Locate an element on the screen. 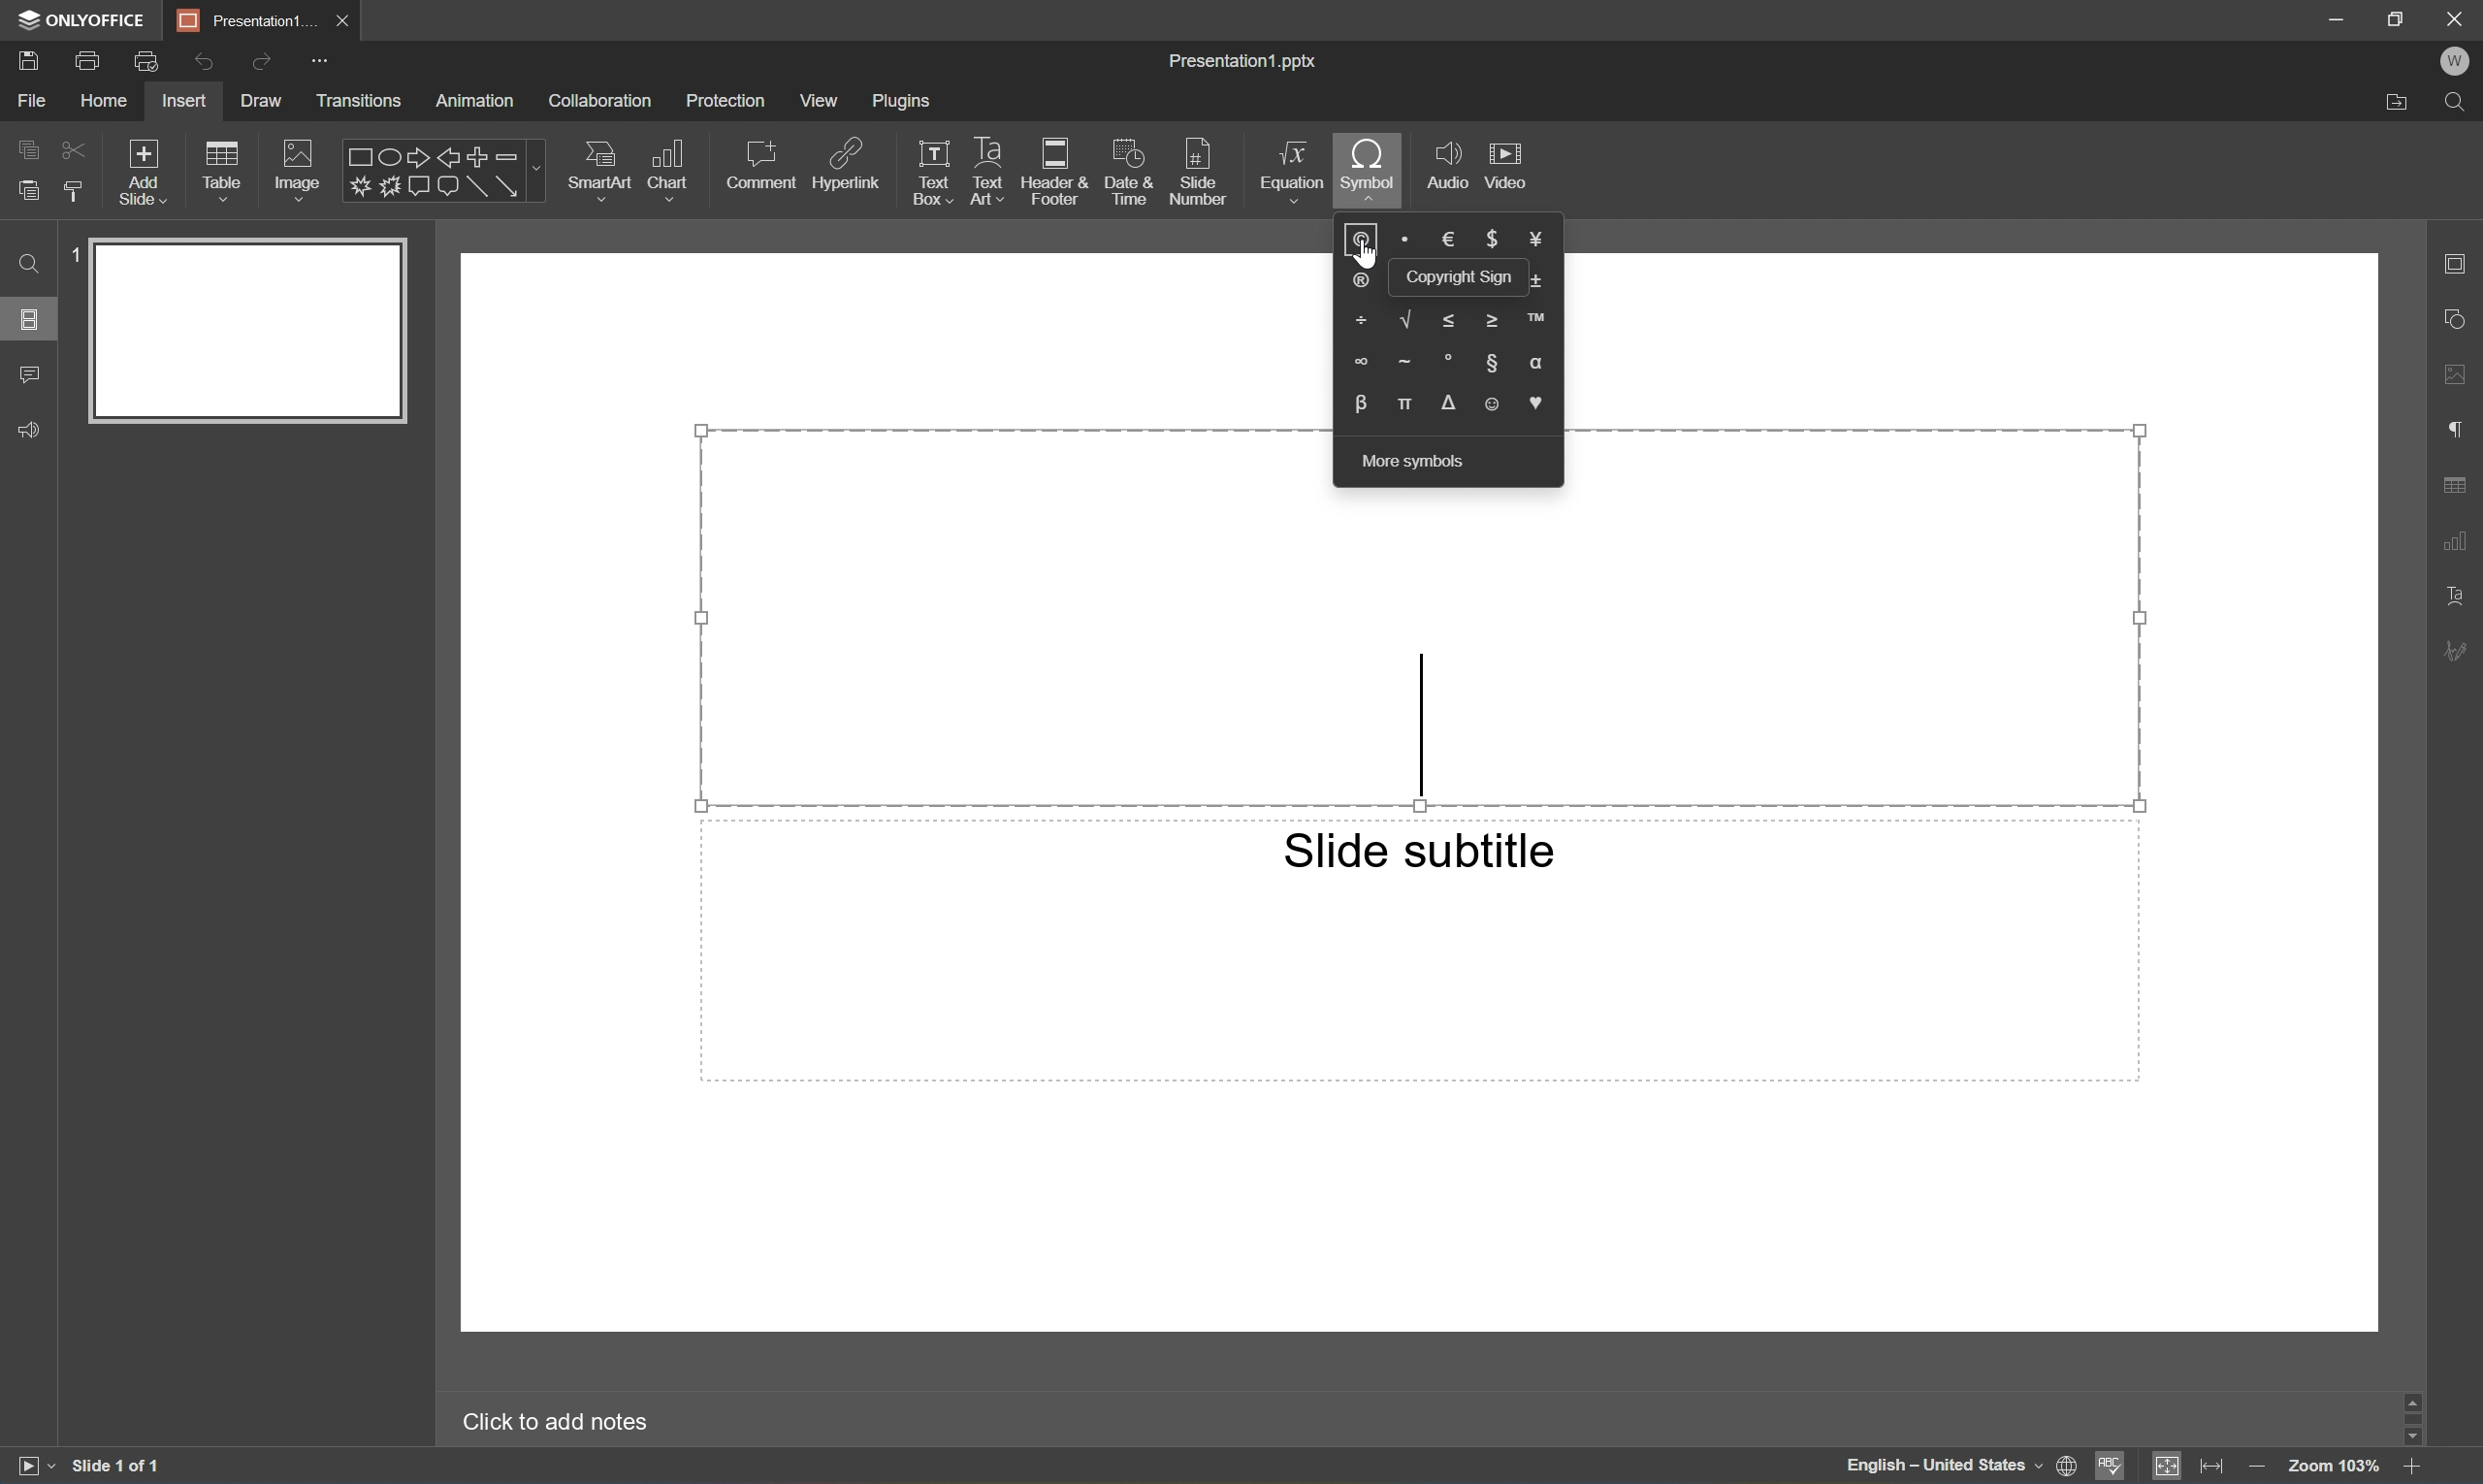 This screenshot has width=2483, height=1484. Table is located at coordinates (222, 172).